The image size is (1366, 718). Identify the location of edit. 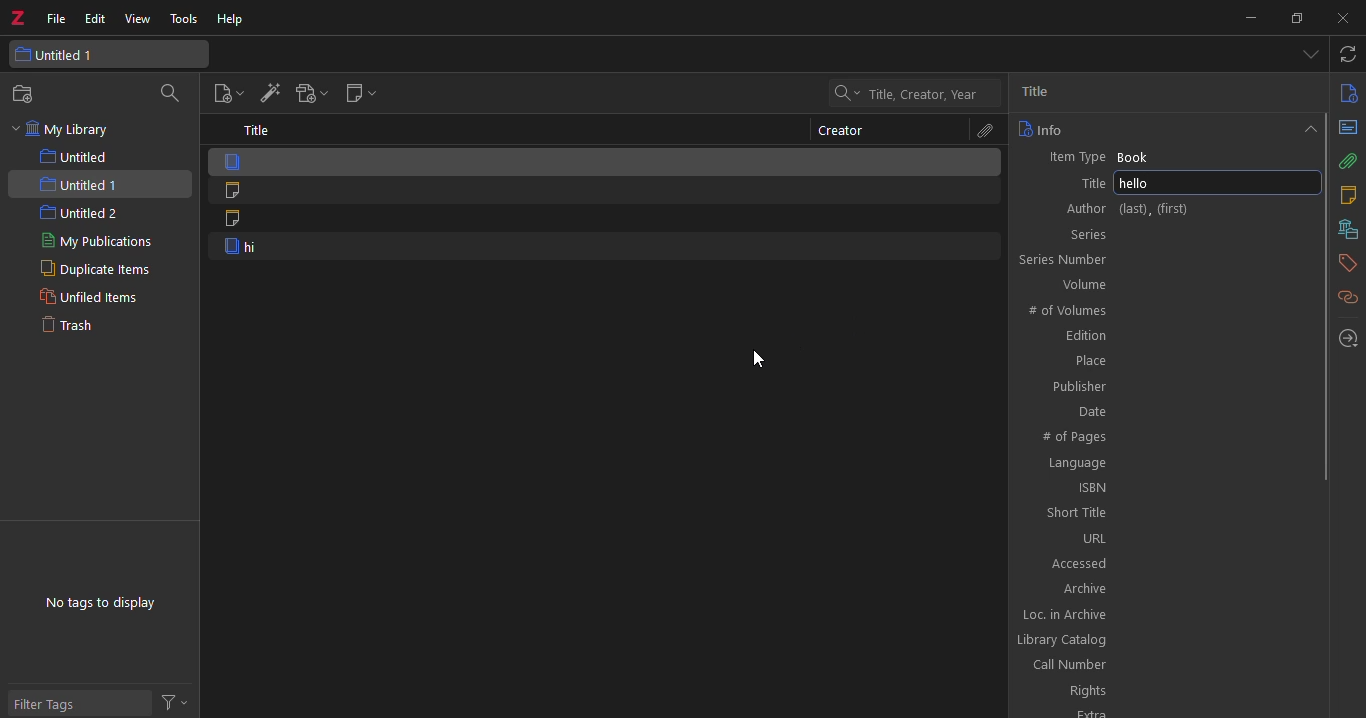
(96, 17).